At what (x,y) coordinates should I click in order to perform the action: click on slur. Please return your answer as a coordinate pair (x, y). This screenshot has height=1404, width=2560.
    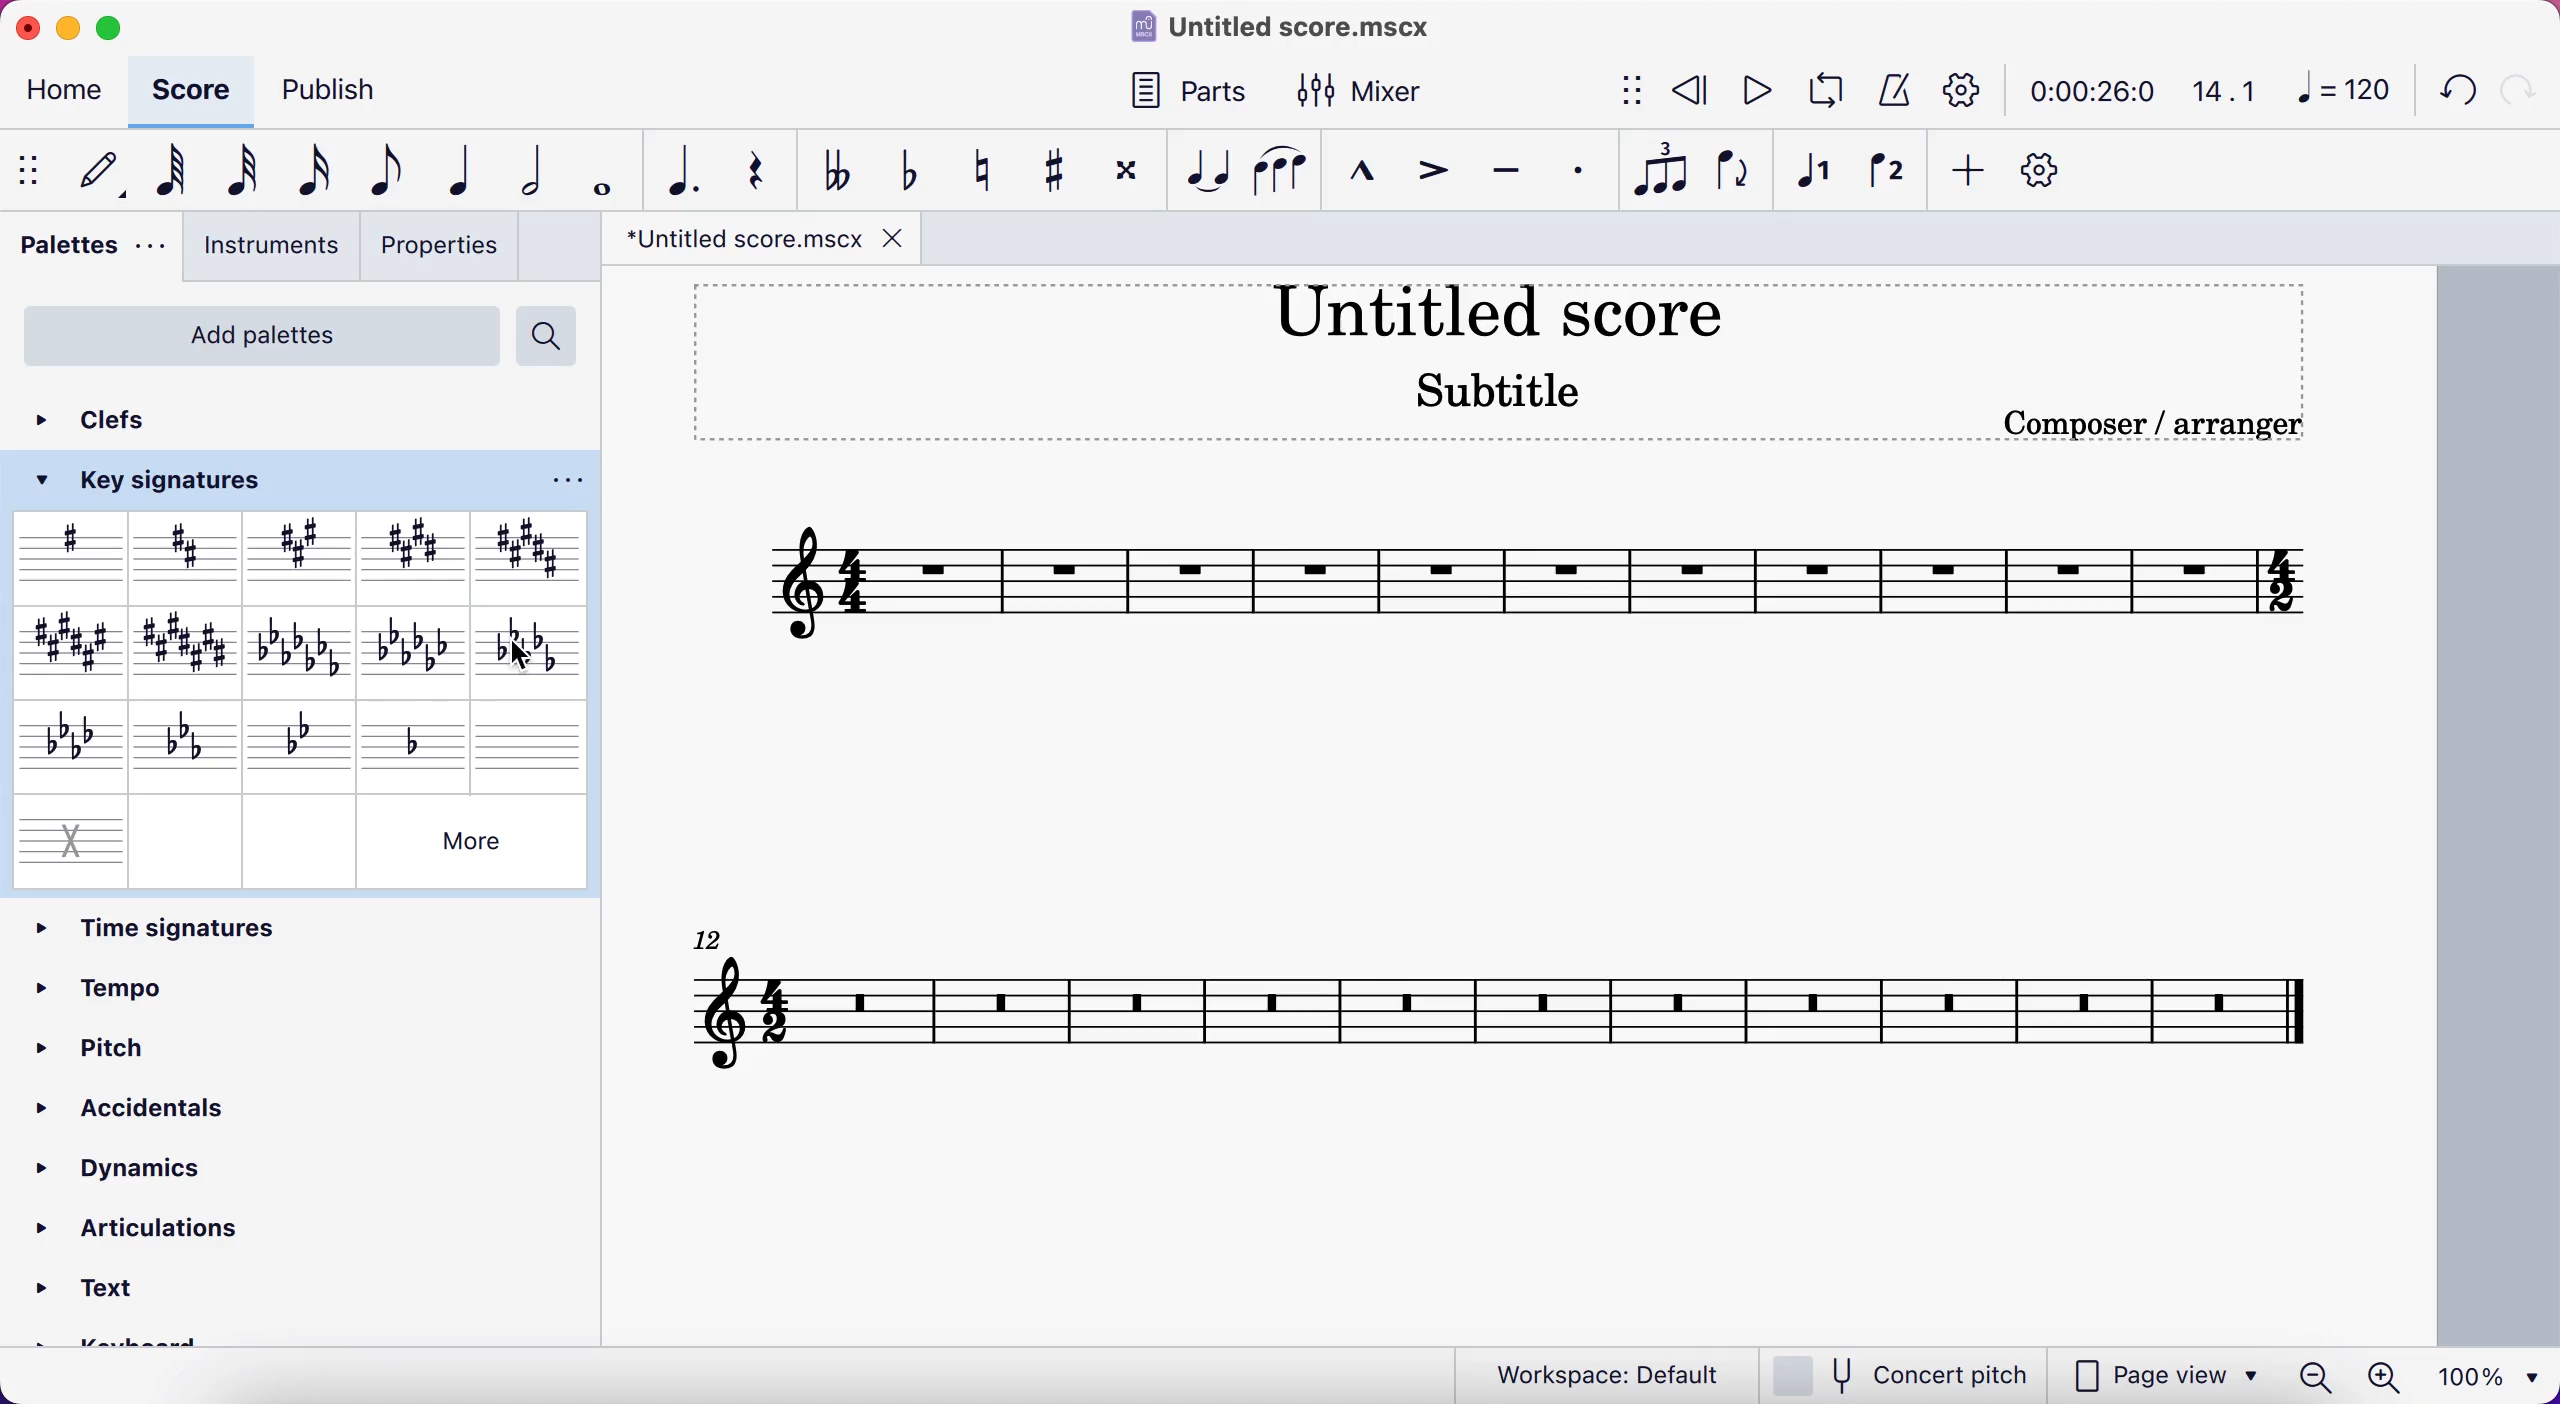
    Looking at the image, I should click on (1285, 179).